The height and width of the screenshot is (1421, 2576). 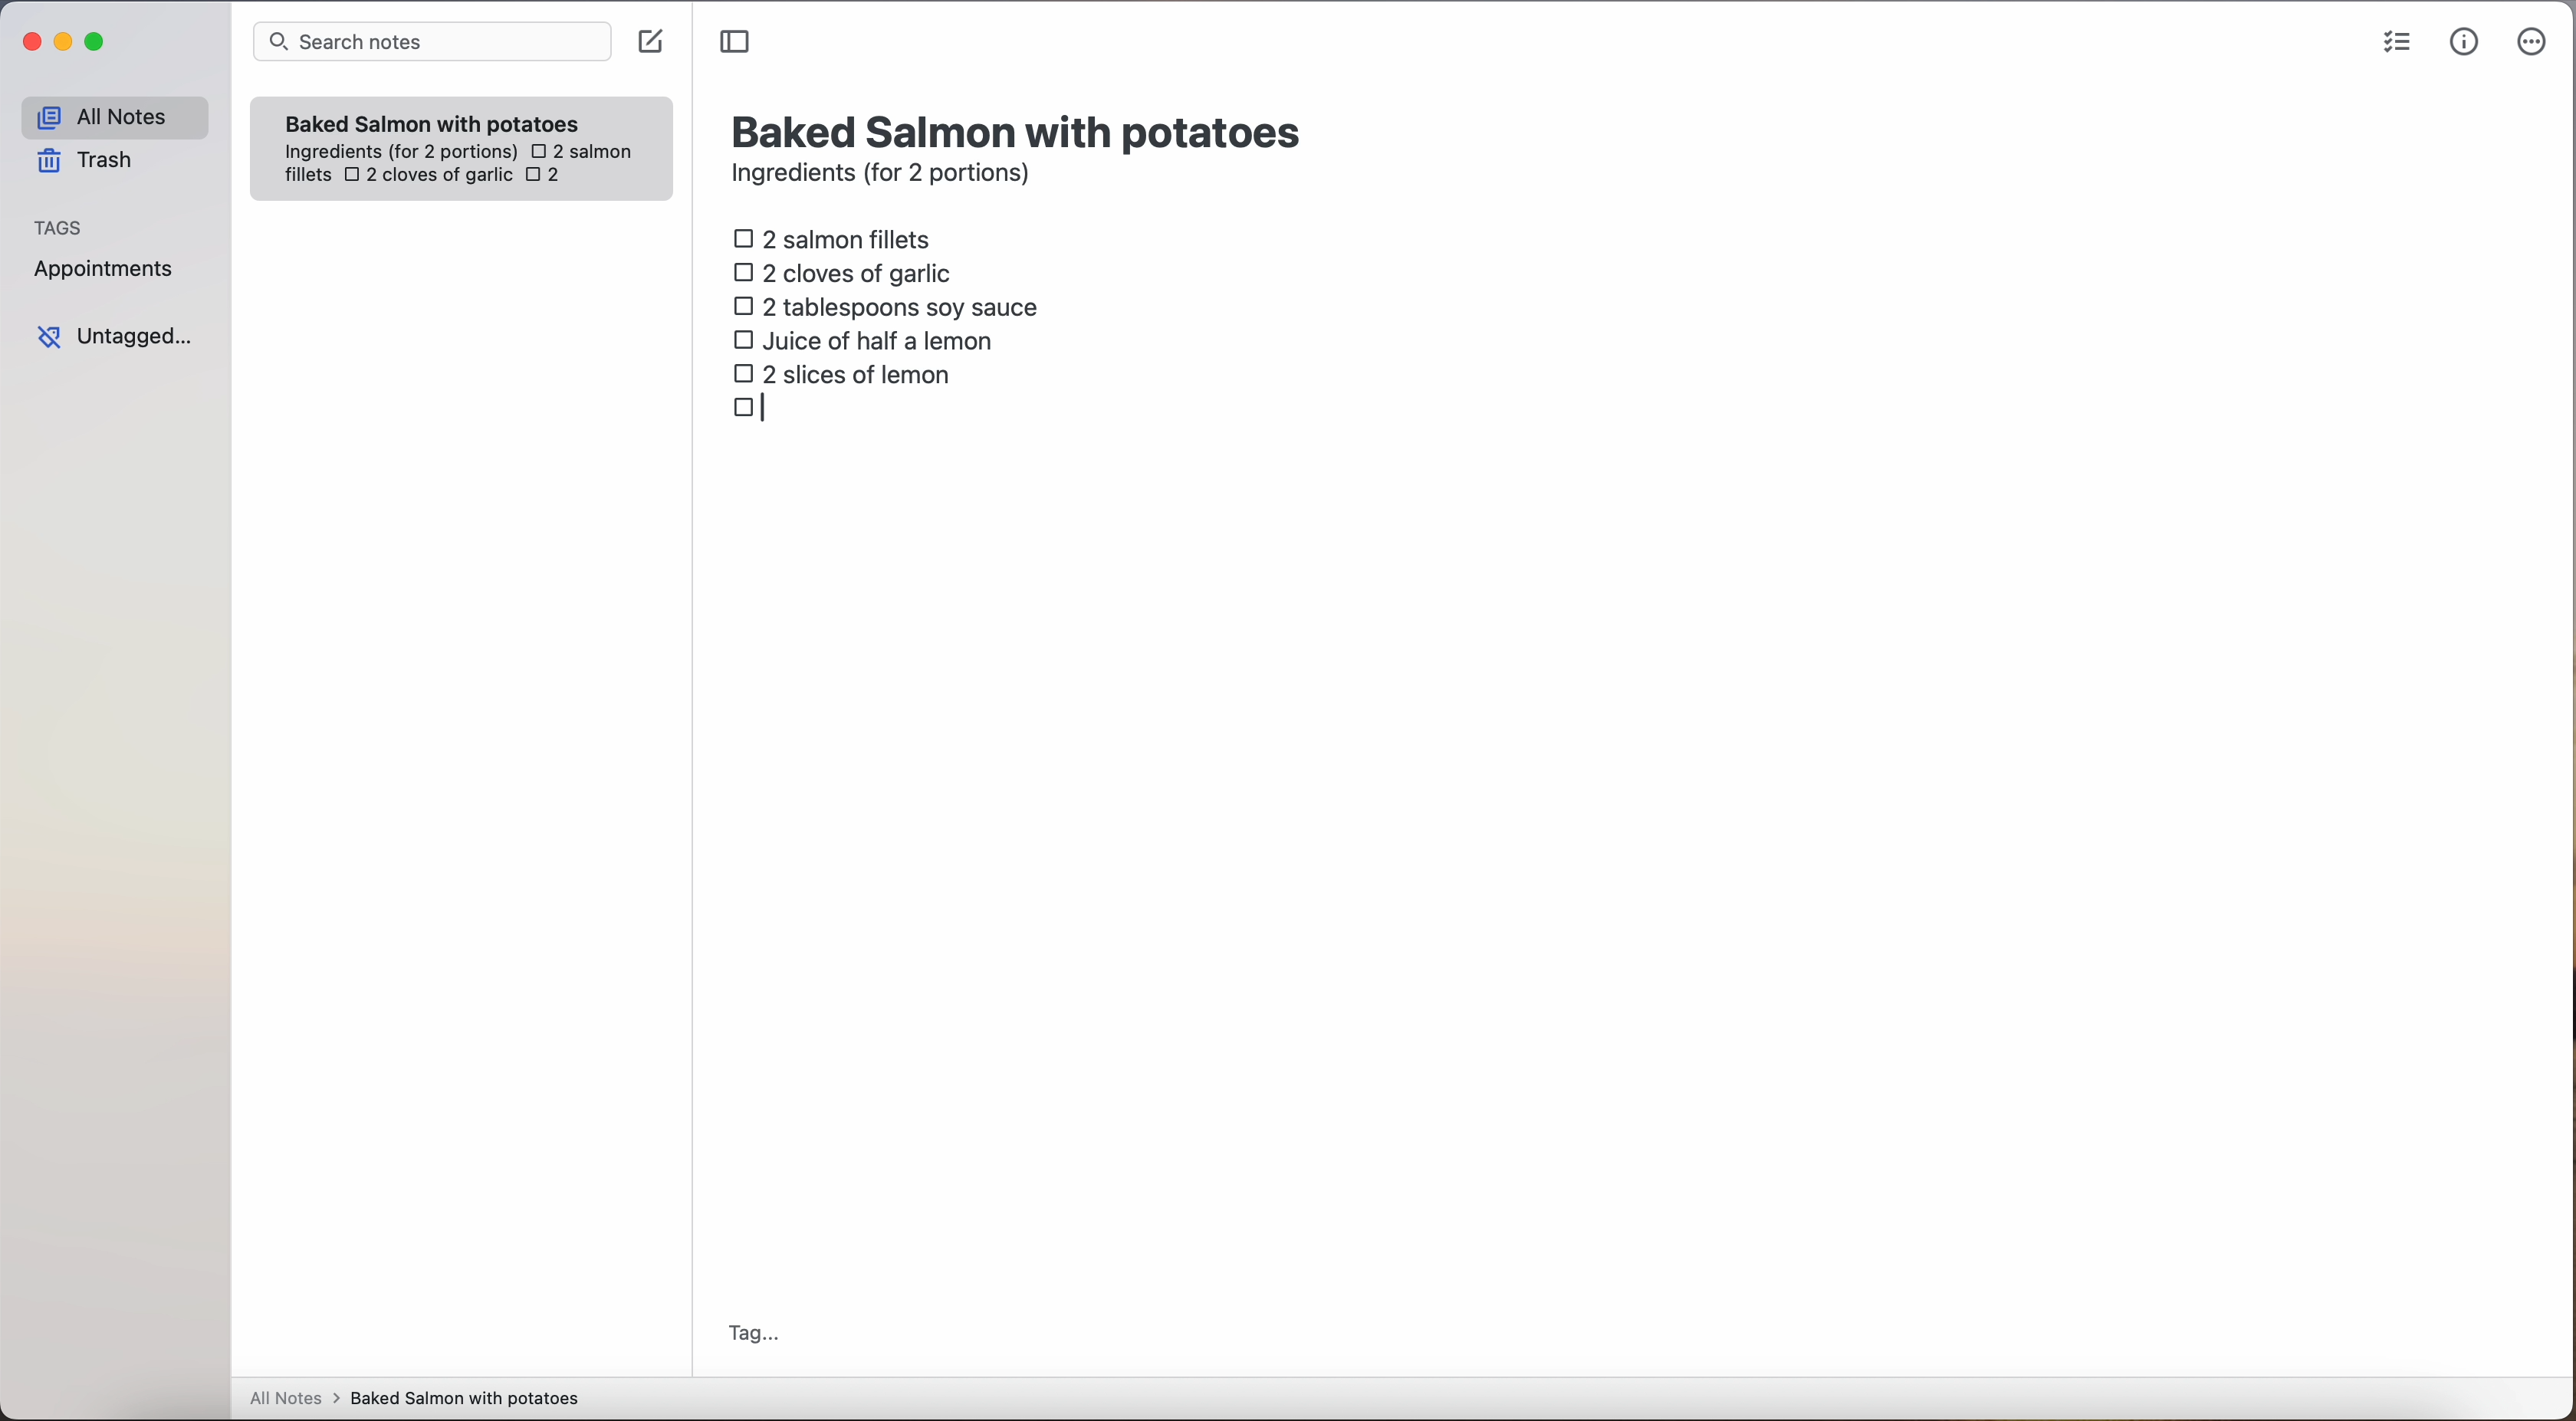 I want to click on title, so click(x=1021, y=129).